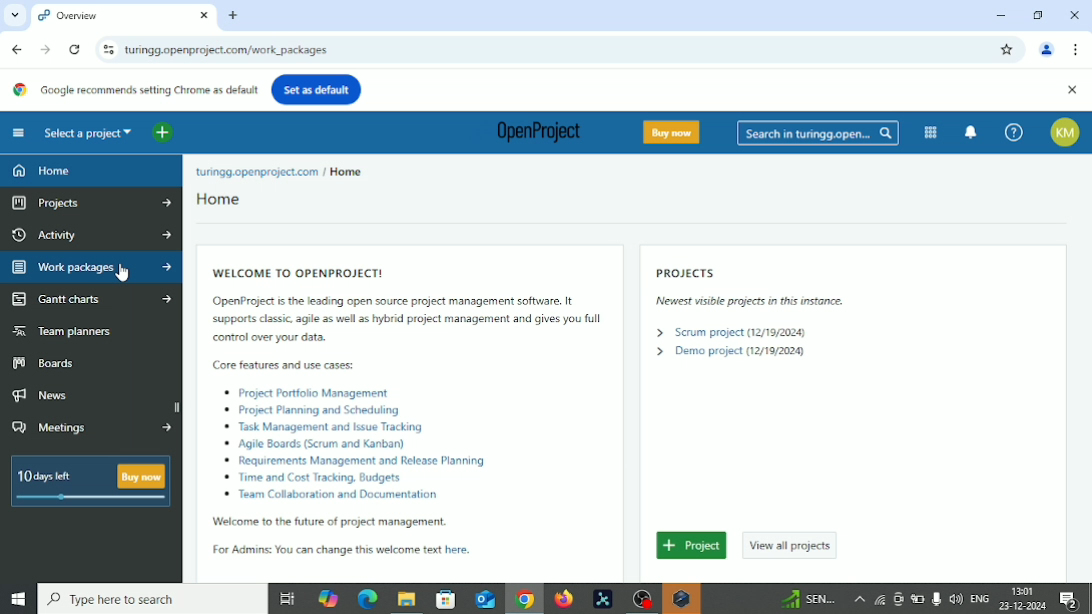 This screenshot has width=1092, height=614. What do you see at coordinates (730, 333) in the screenshot?
I see `> Scrum project (12/19/2024)` at bounding box center [730, 333].